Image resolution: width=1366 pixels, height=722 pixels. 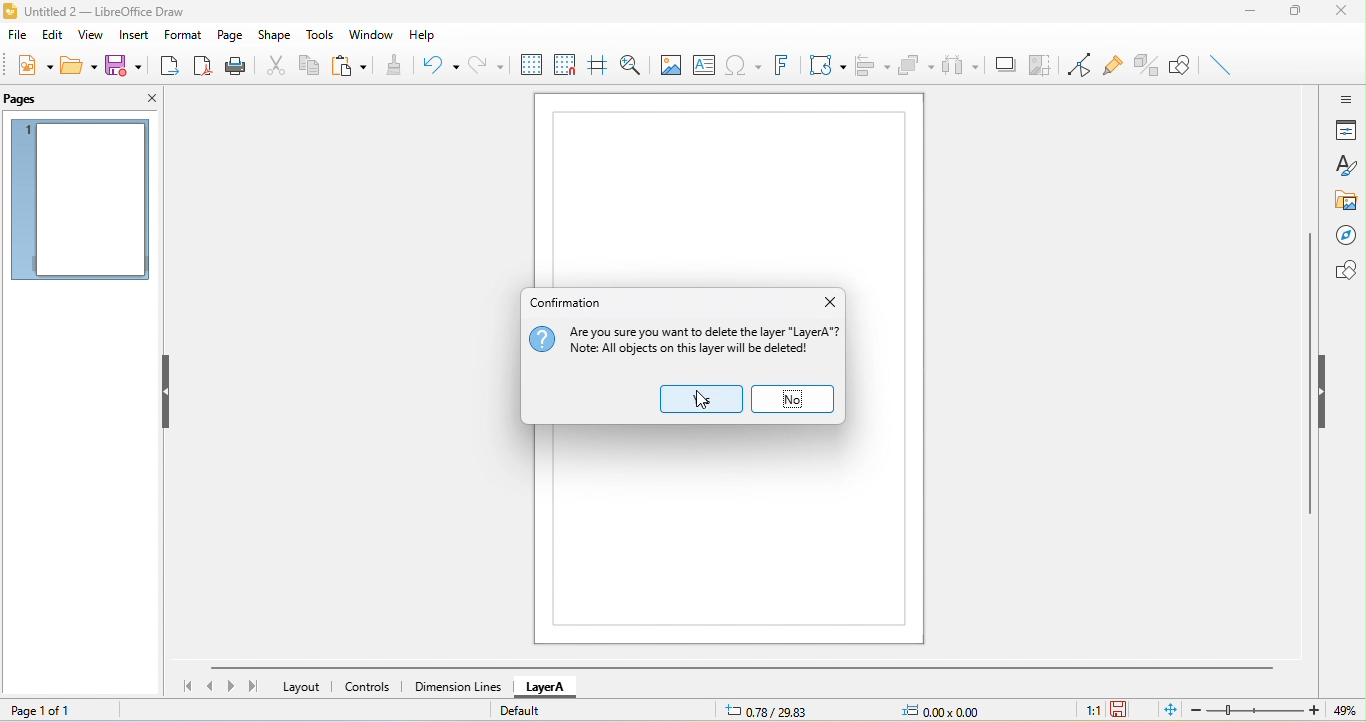 I want to click on 1:1, so click(x=1083, y=711).